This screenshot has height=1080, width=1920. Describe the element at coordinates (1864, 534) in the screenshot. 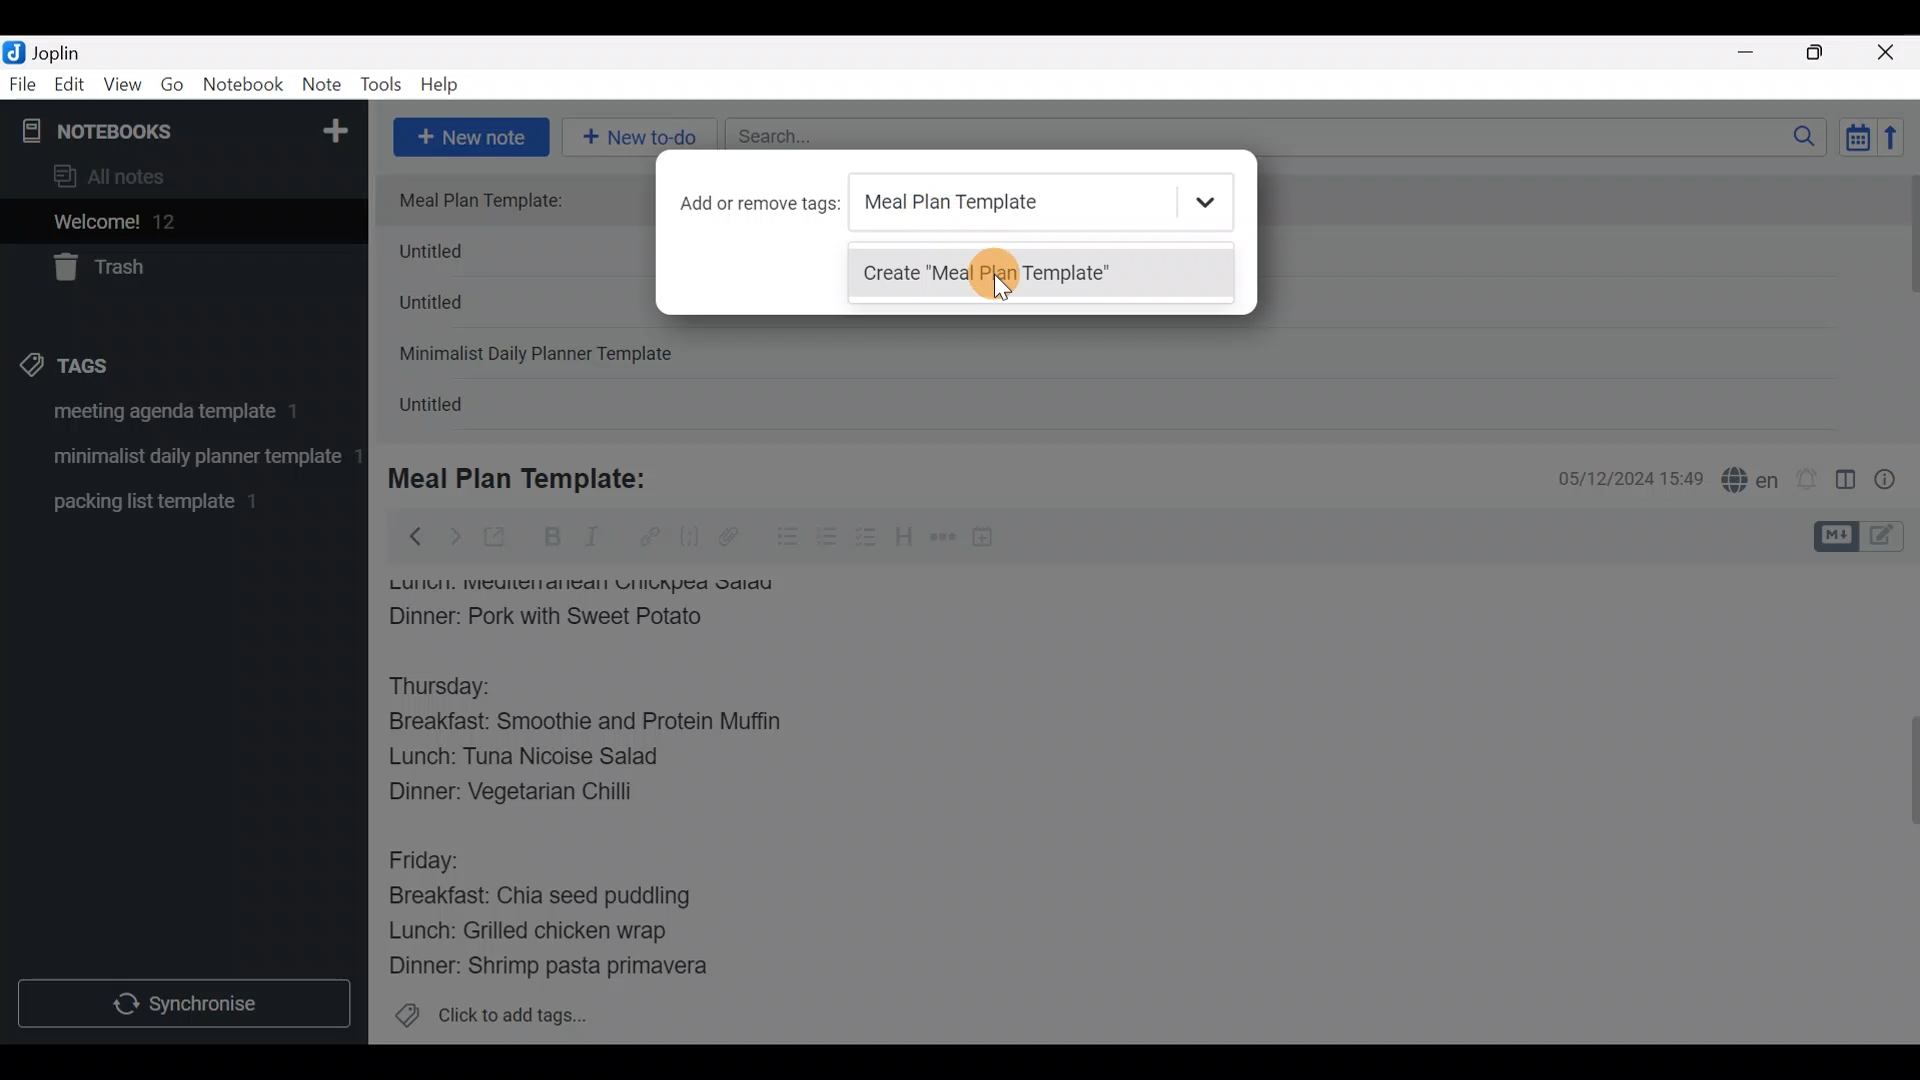

I see `Toggle editors` at that location.